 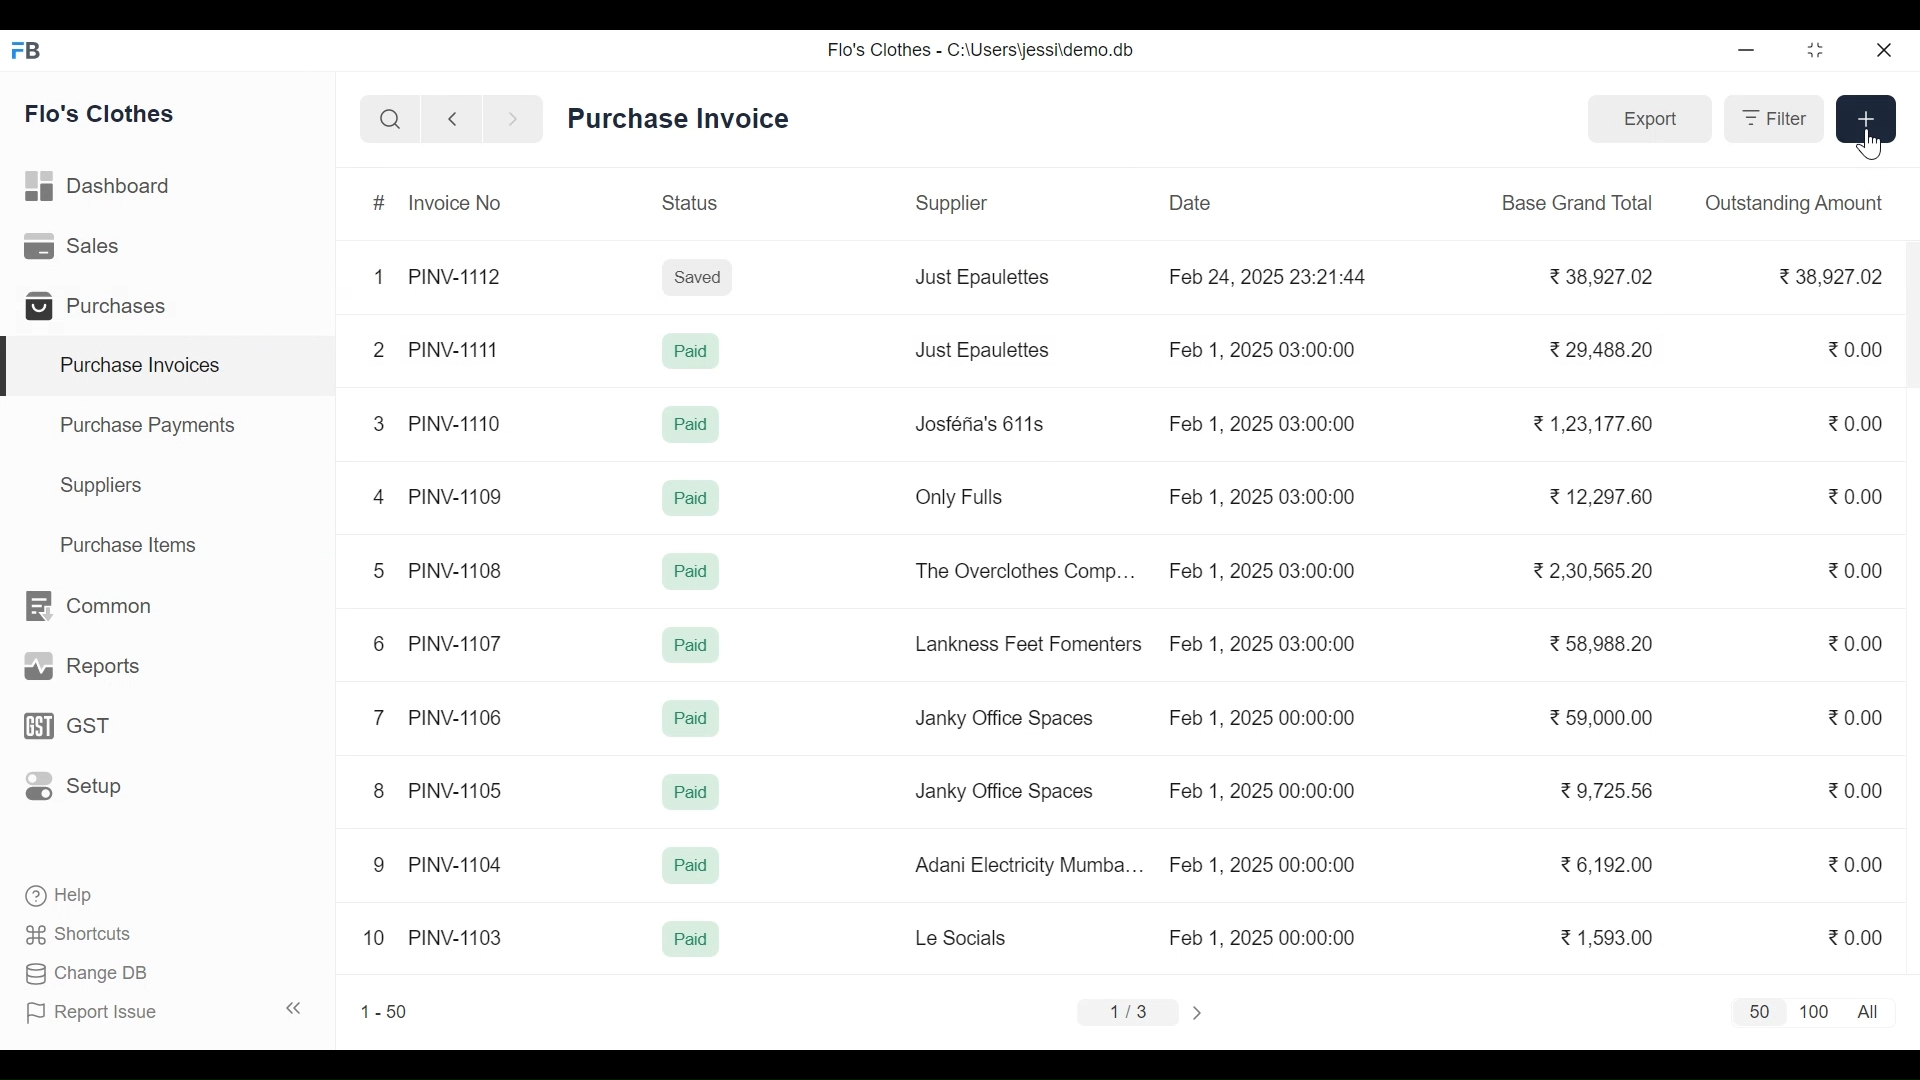 I want to click on PINV-1112, so click(x=454, y=278).